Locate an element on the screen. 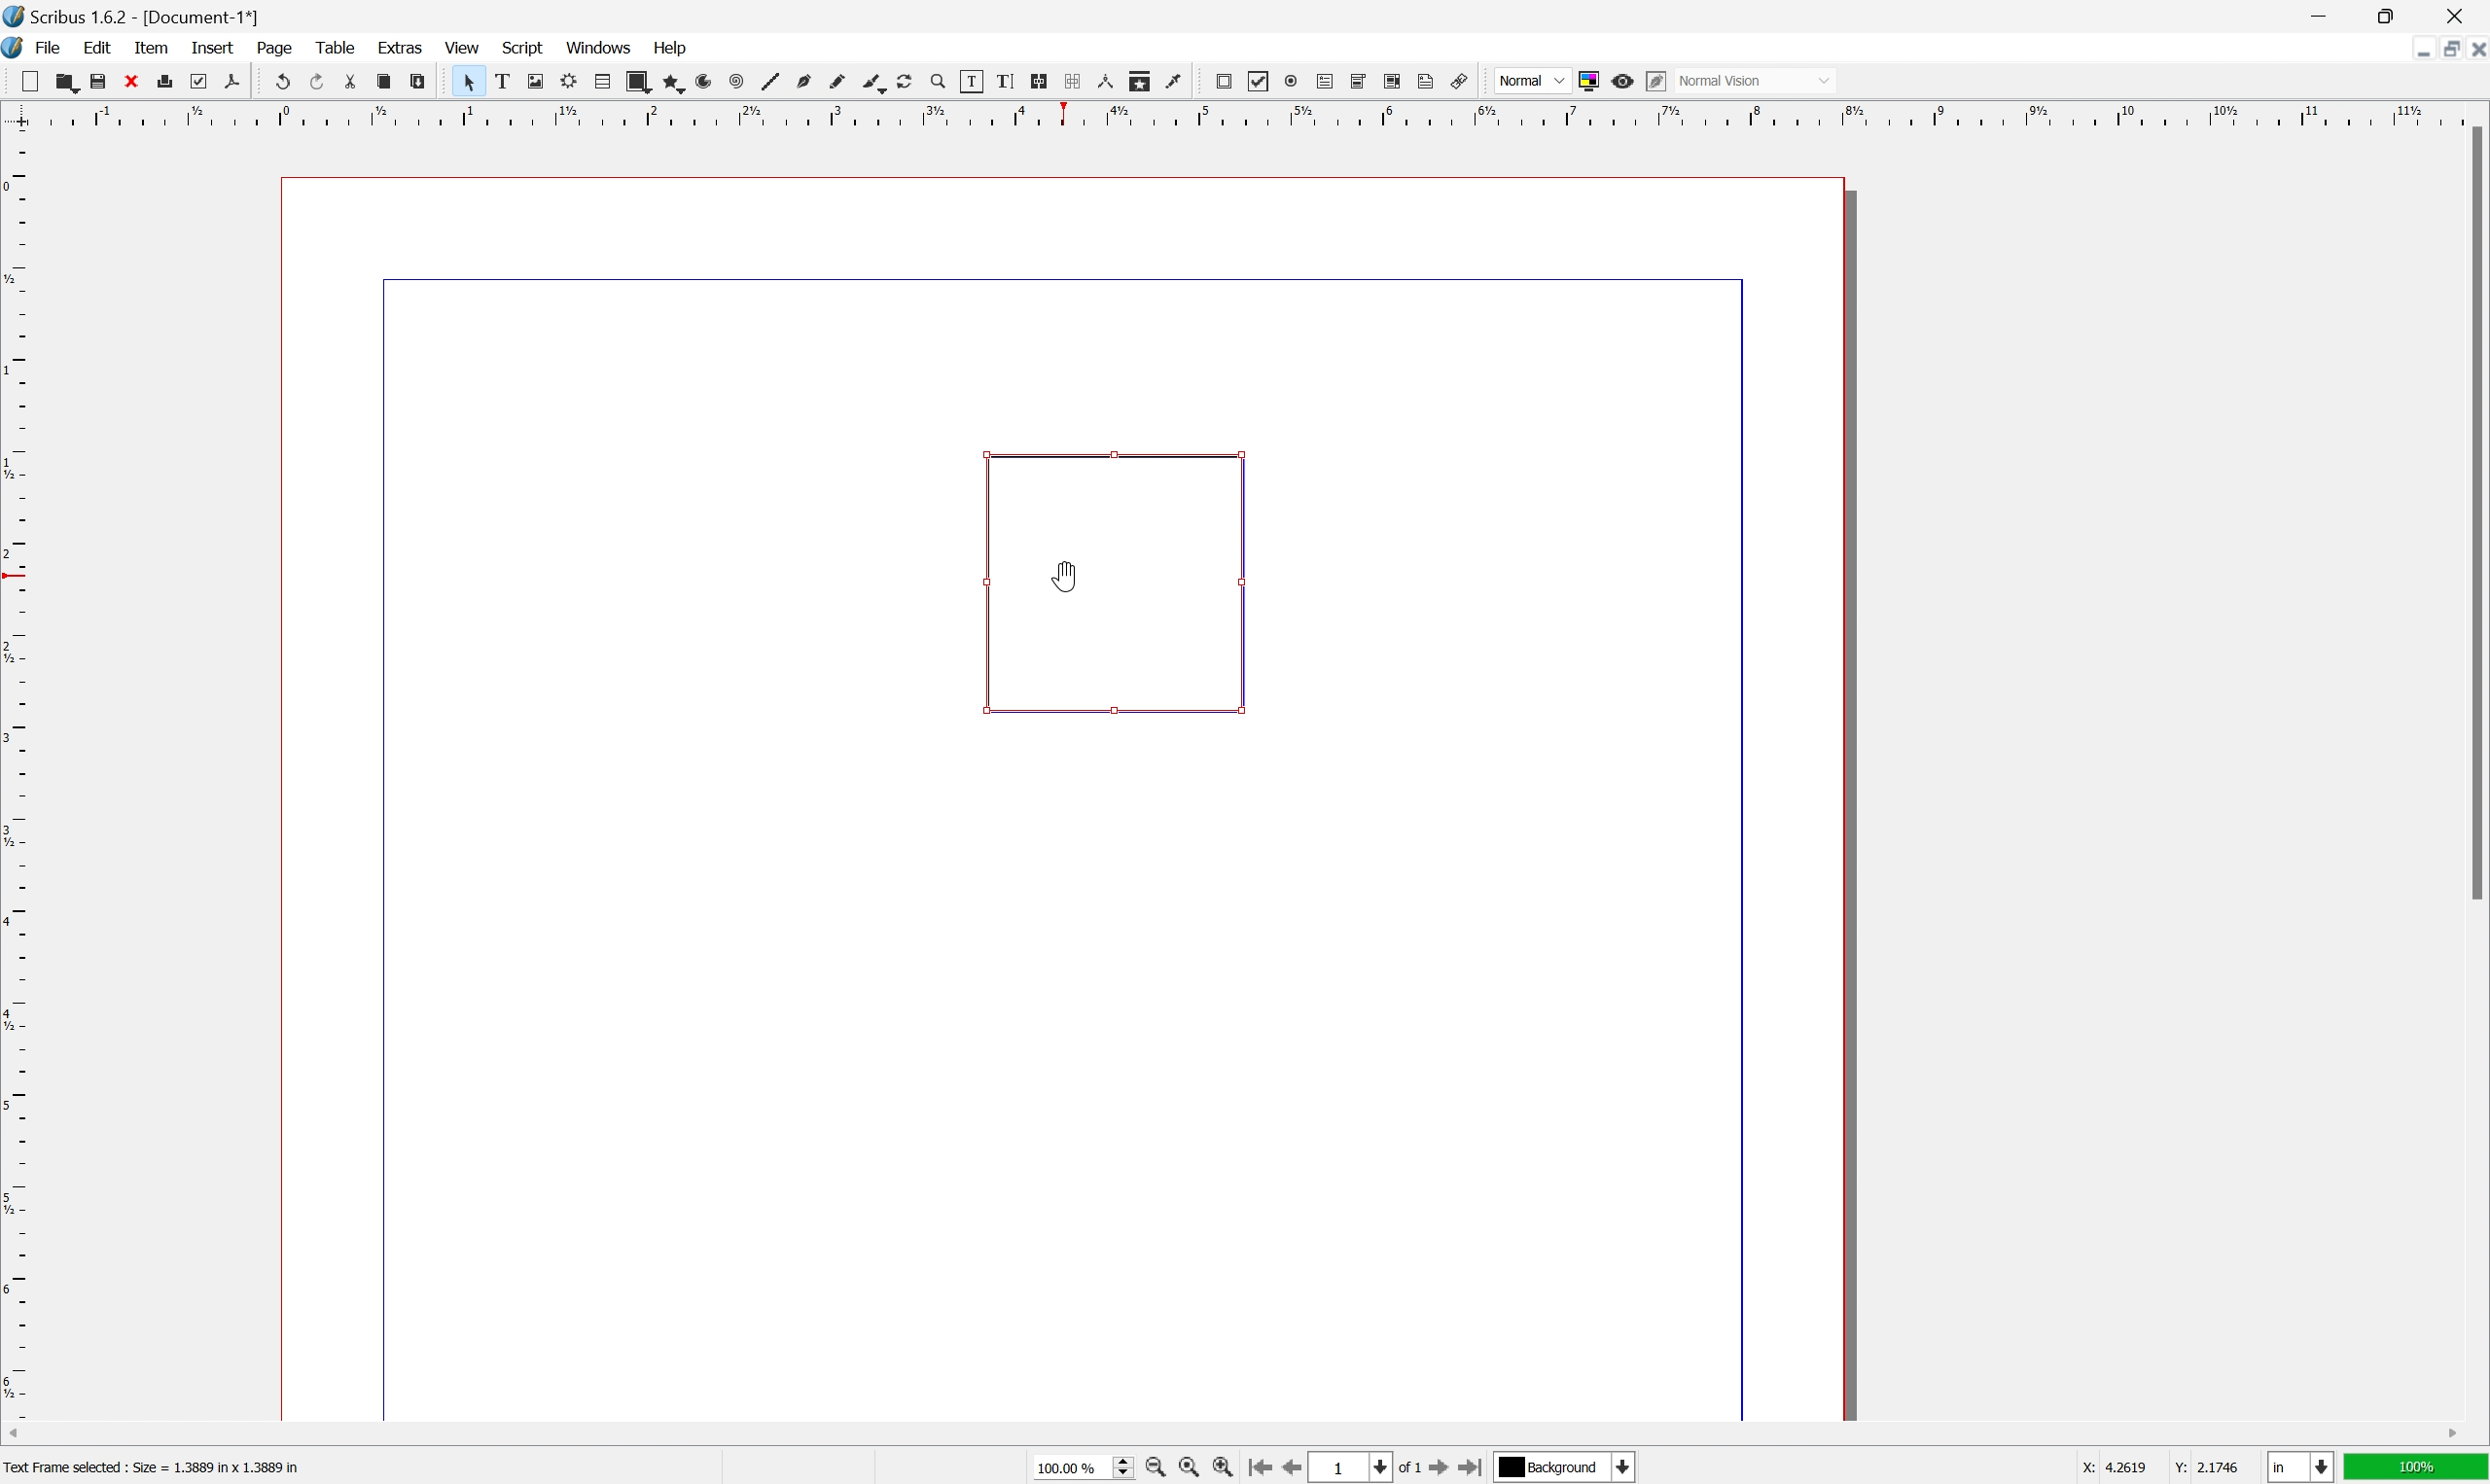 Image resolution: width=2490 pixels, height=1484 pixels. measurements is located at coordinates (1105, 81).